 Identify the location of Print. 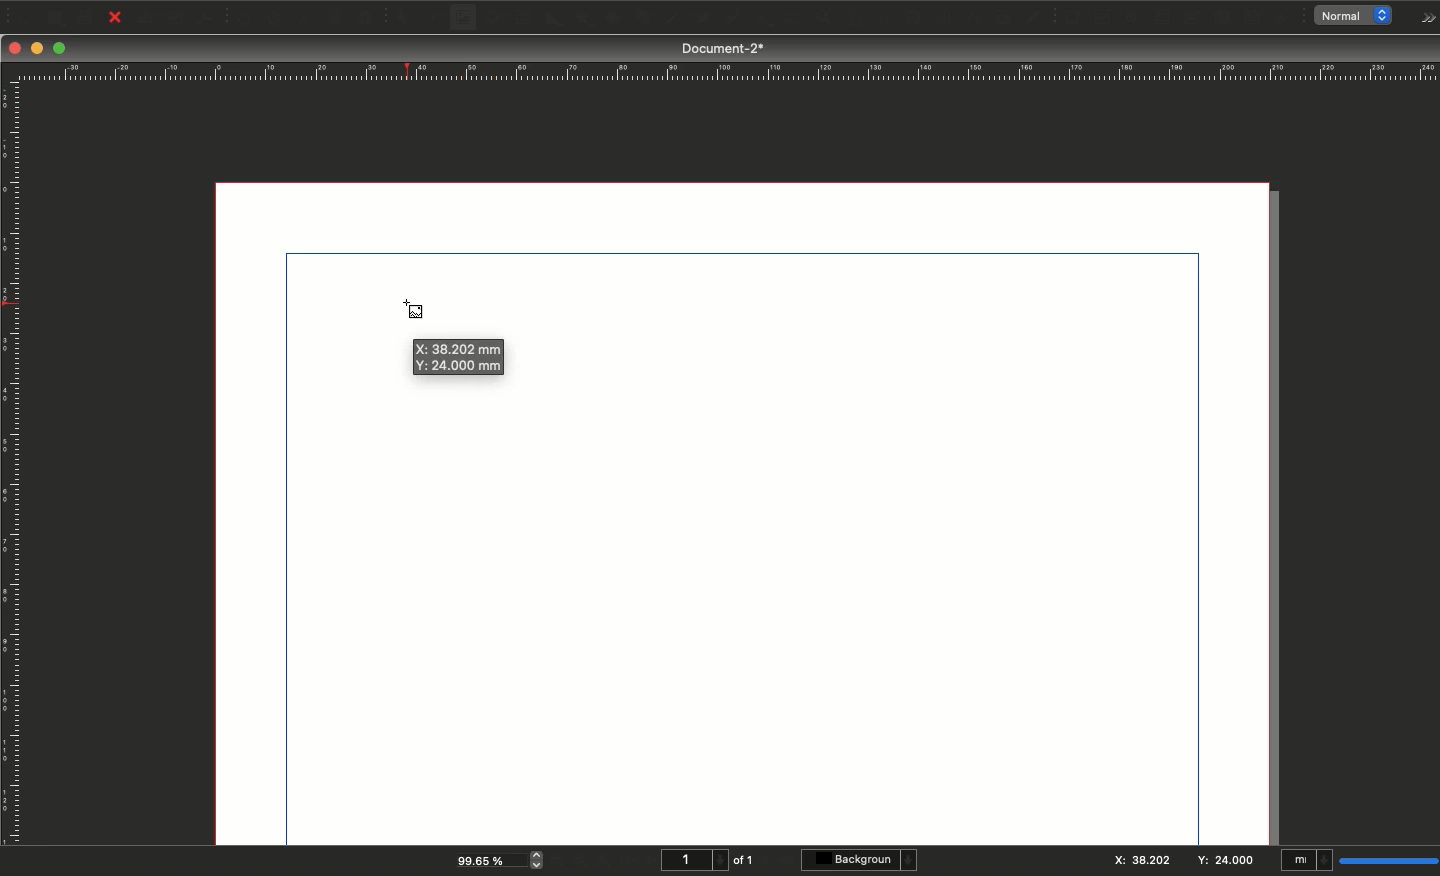
(146, 18).